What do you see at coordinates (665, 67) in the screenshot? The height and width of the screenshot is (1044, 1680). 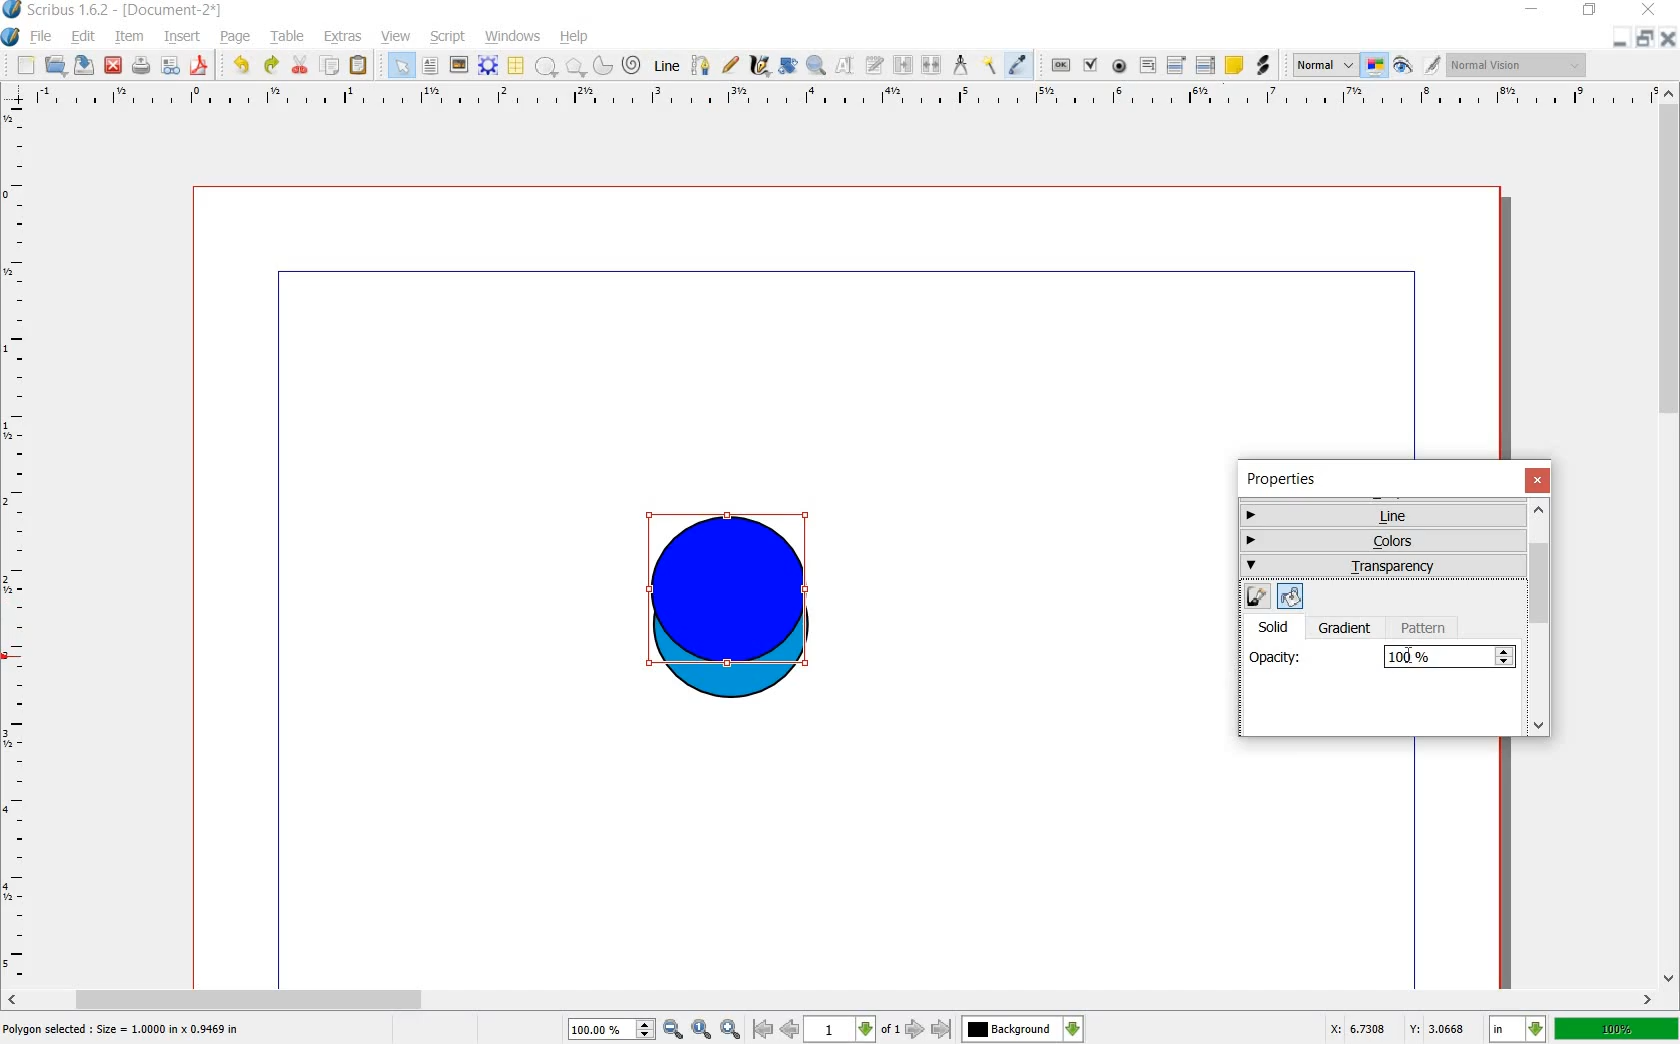 I see `line` at bounding box center [665, 67].